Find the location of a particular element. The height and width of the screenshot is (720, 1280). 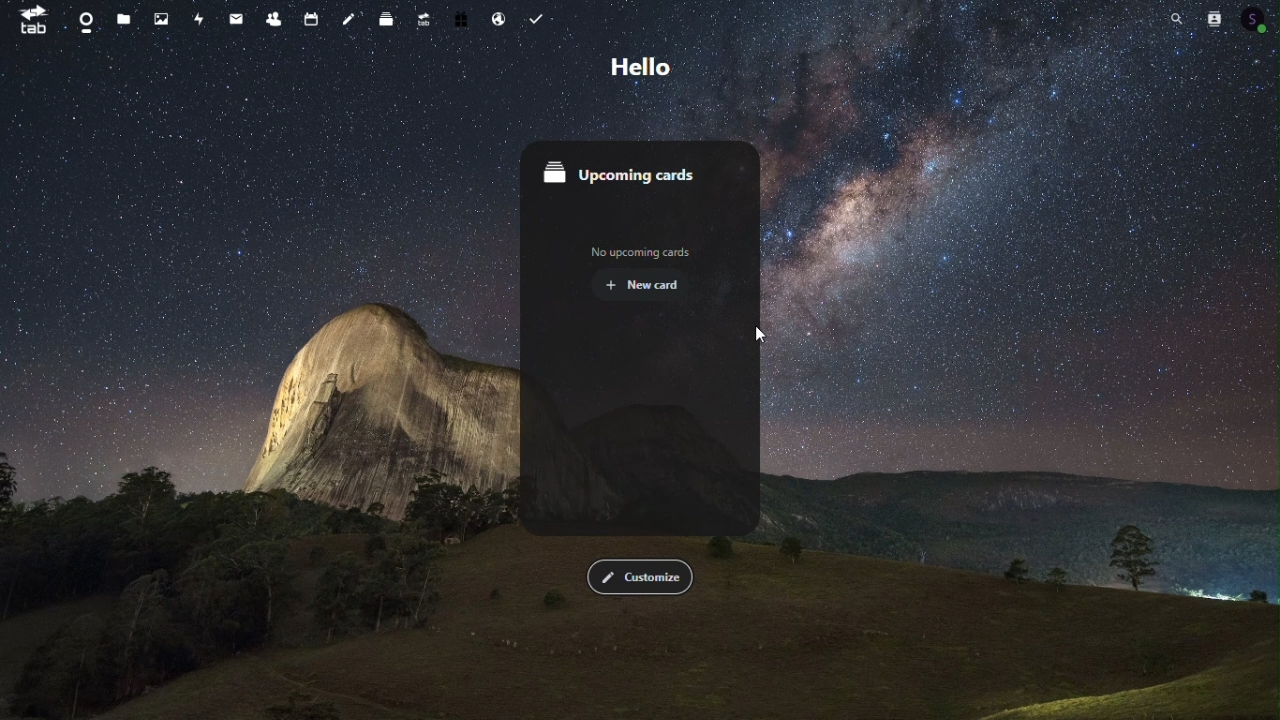

Email hosting is located at coordinates (498, 15).